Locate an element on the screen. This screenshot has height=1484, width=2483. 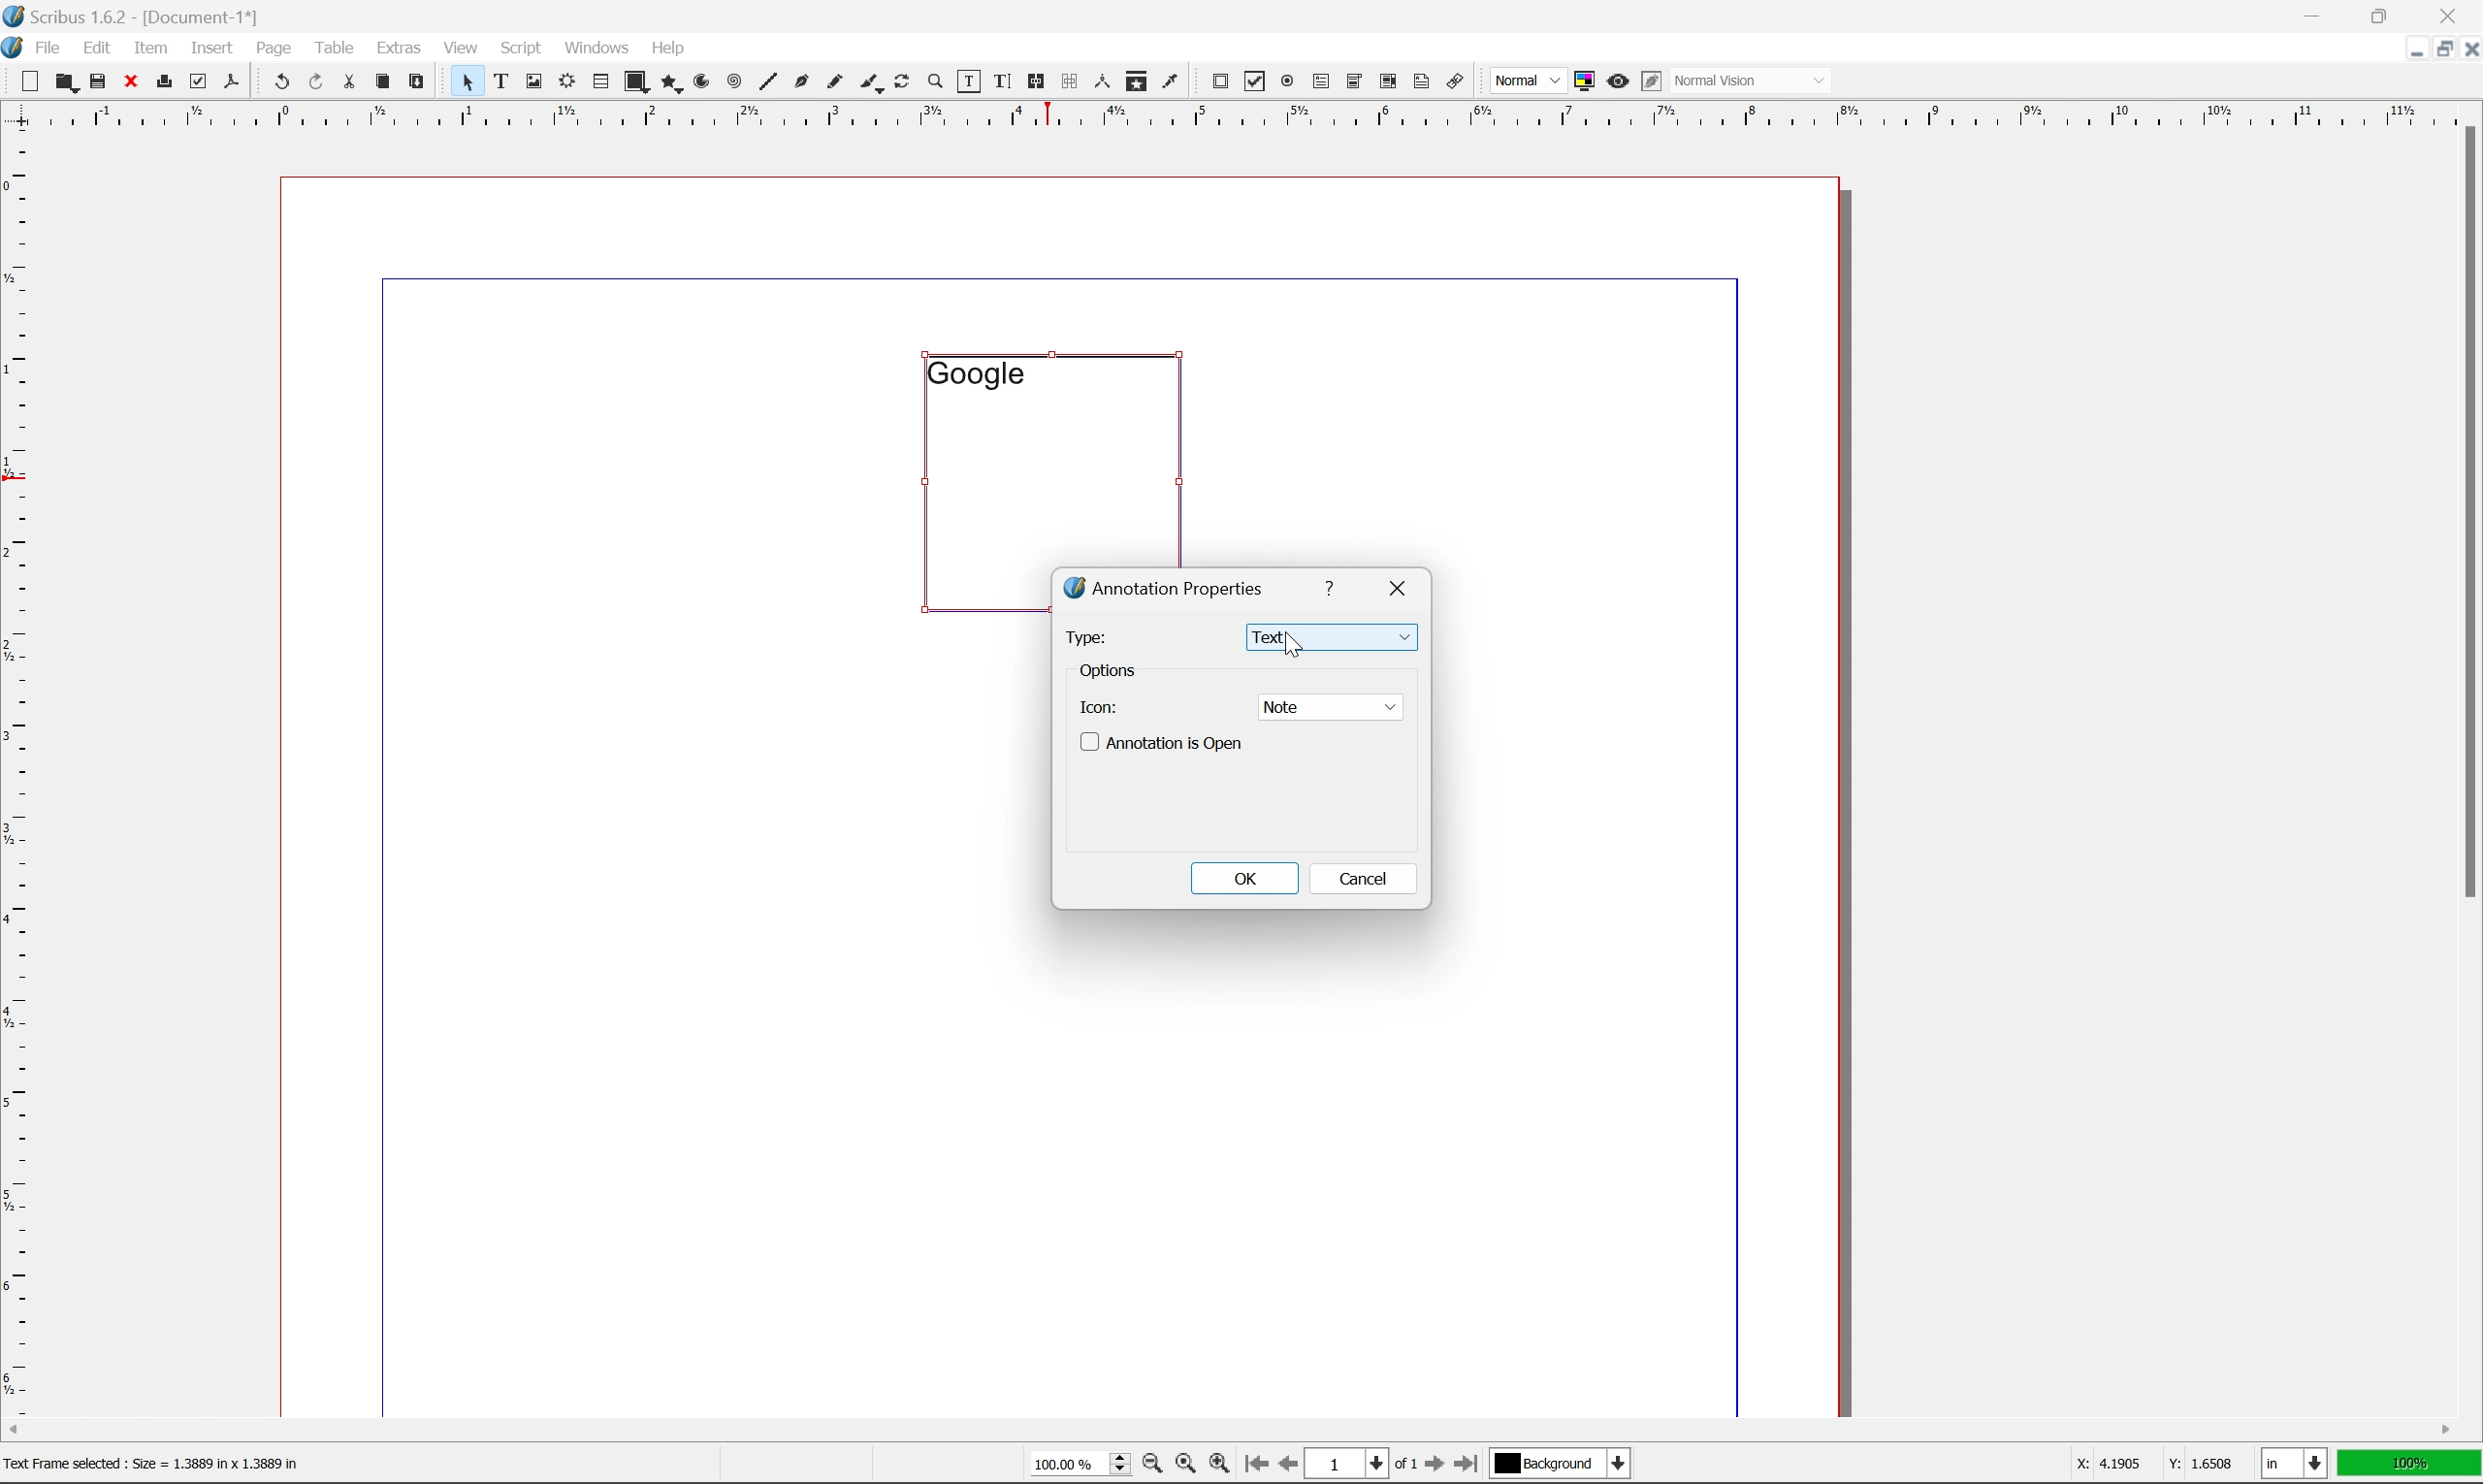
normal vision is located at coordinates (1753, 80).